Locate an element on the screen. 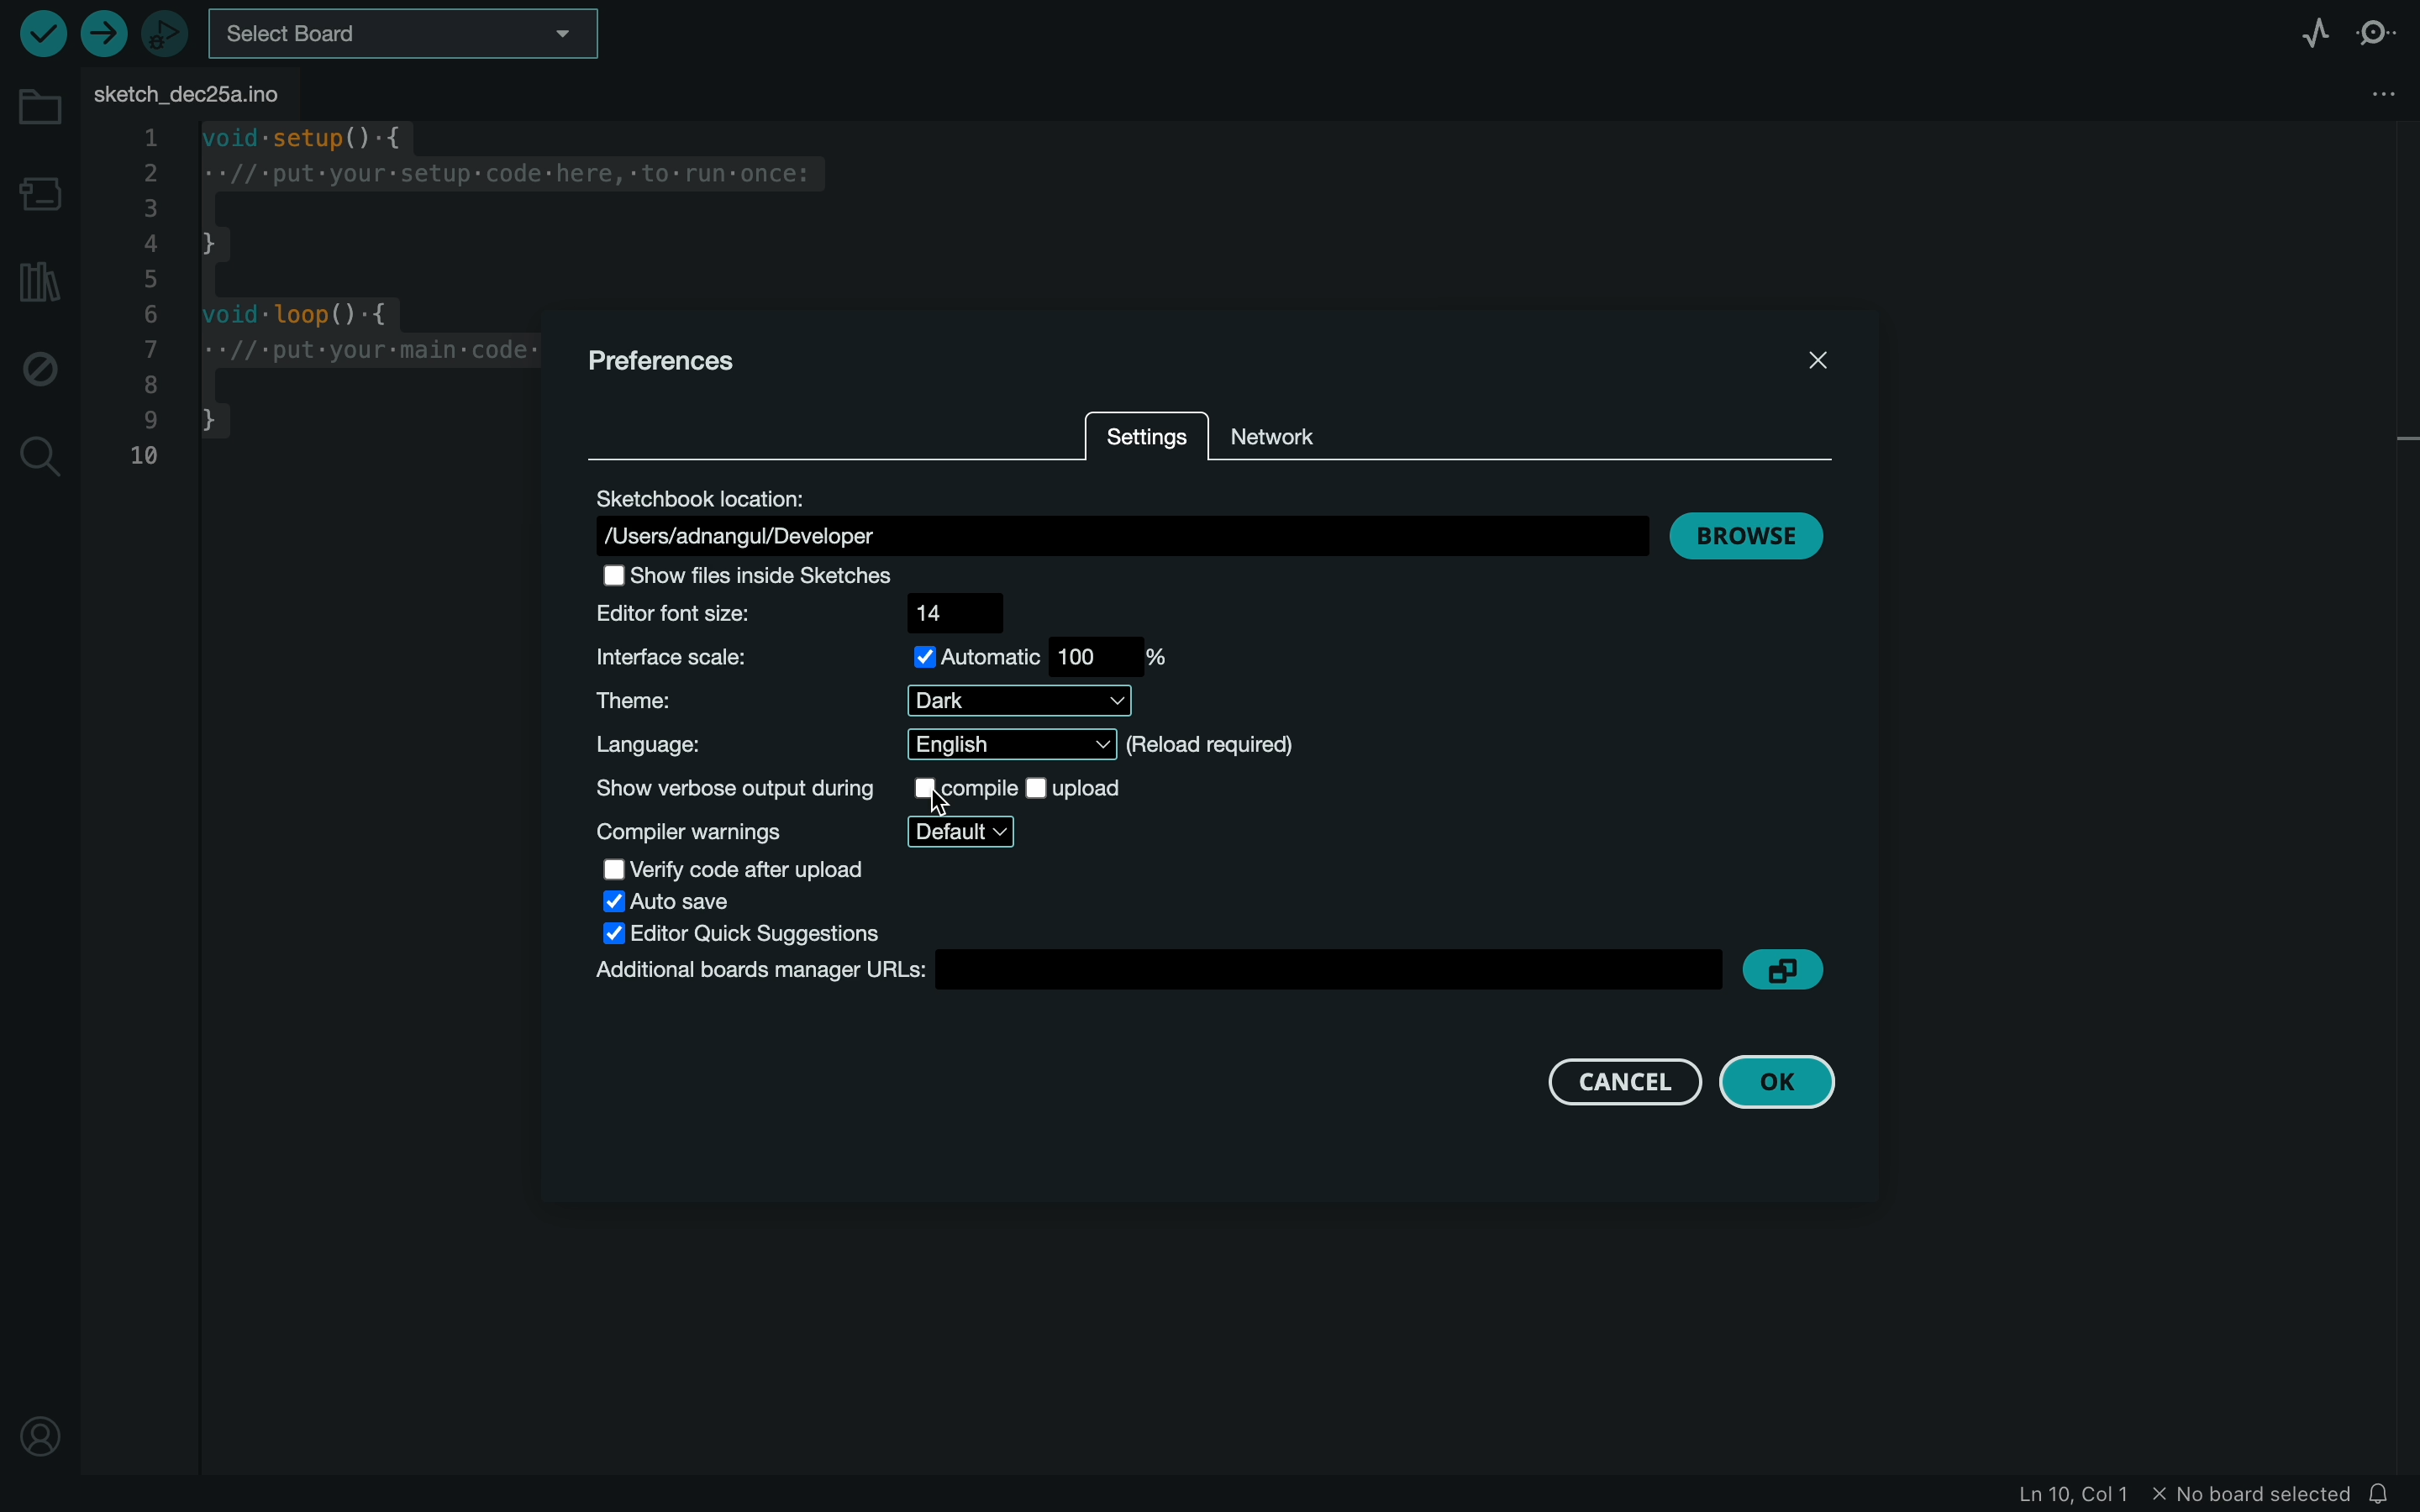  compiler is located at coordinates (831, 827).